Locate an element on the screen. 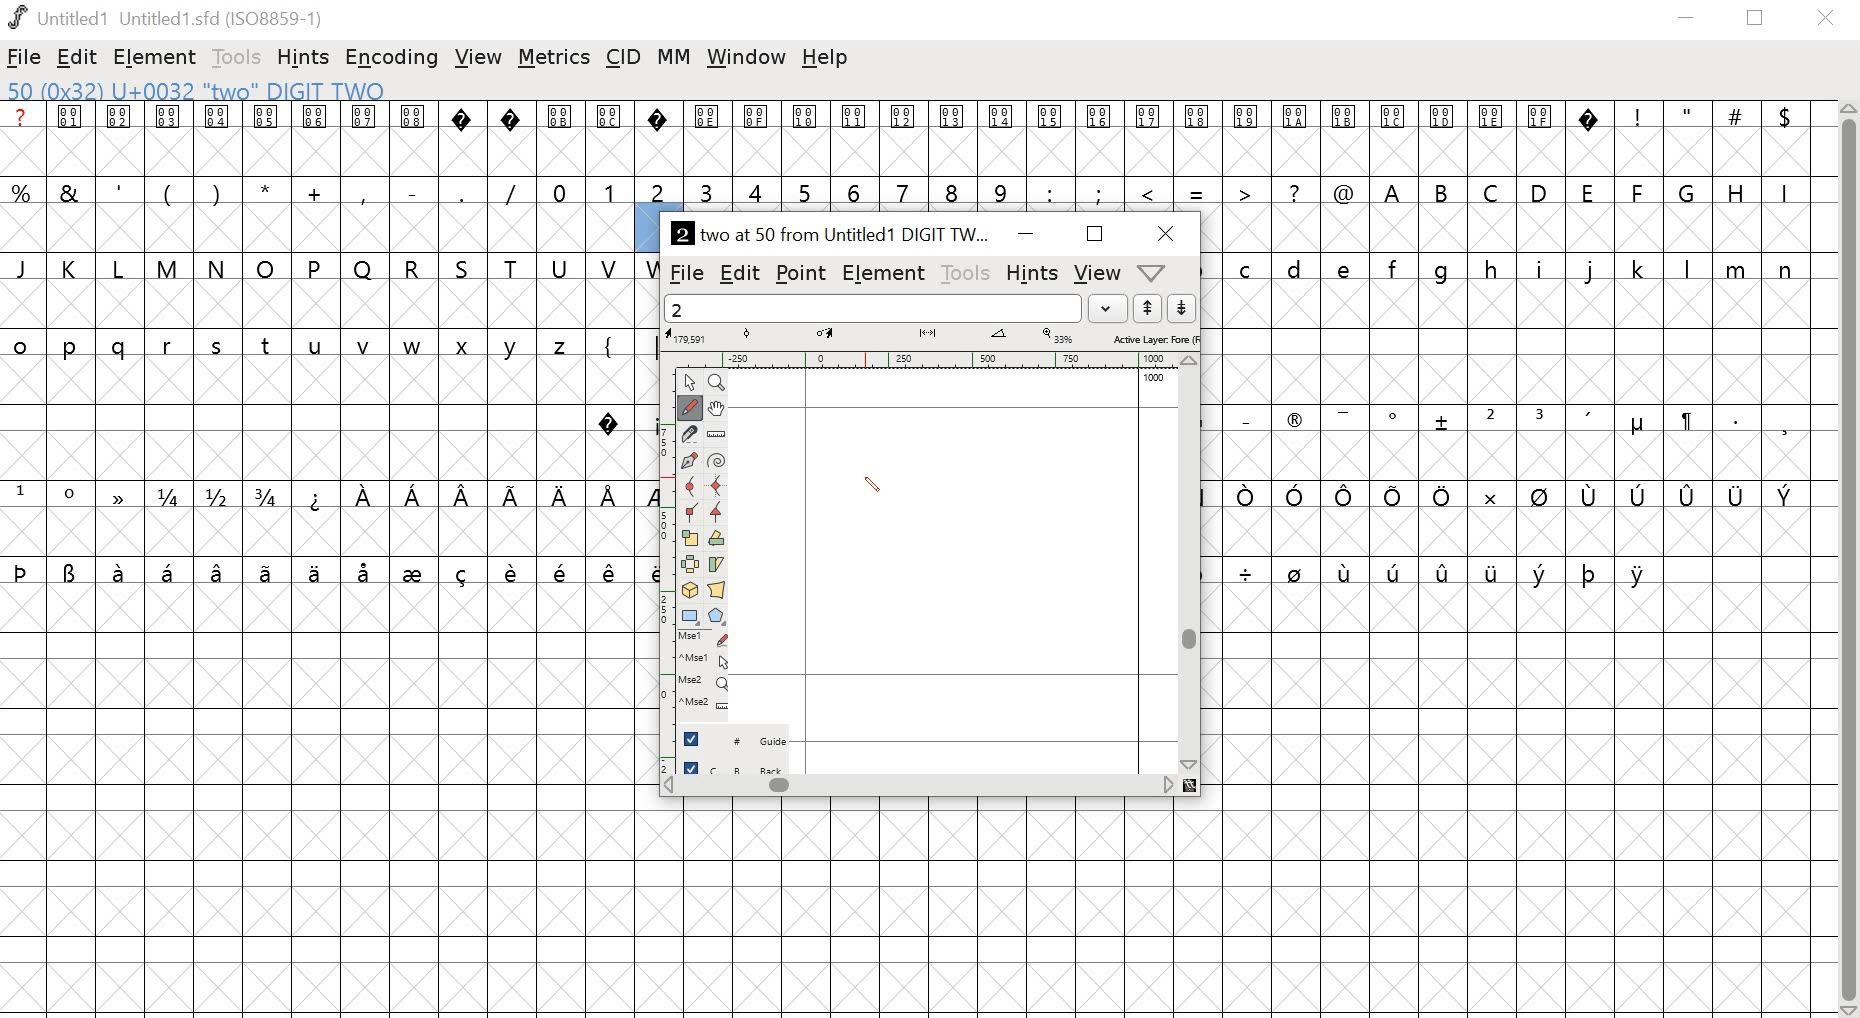 The image size is (1860, 1018). glyphs is located at coordinates (1231, 153).